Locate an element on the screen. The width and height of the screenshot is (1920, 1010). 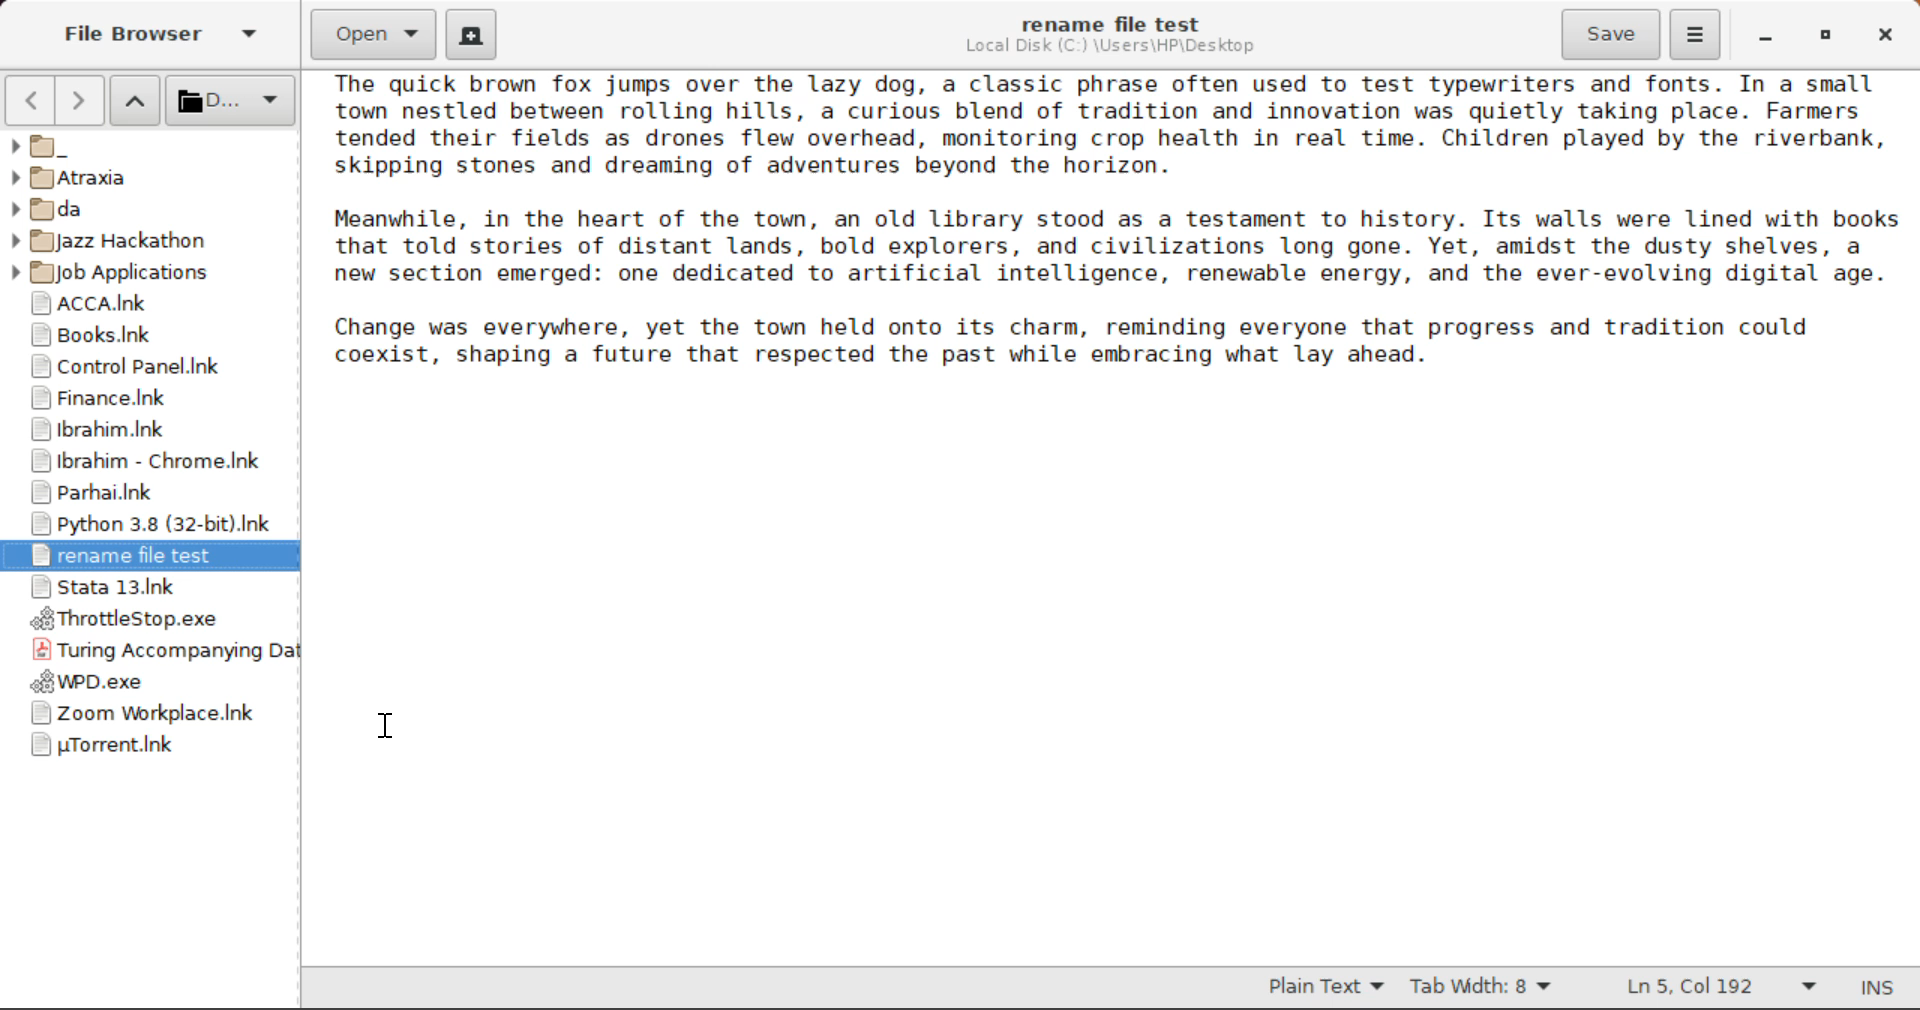
Save is located at coordinates (1613, 35).